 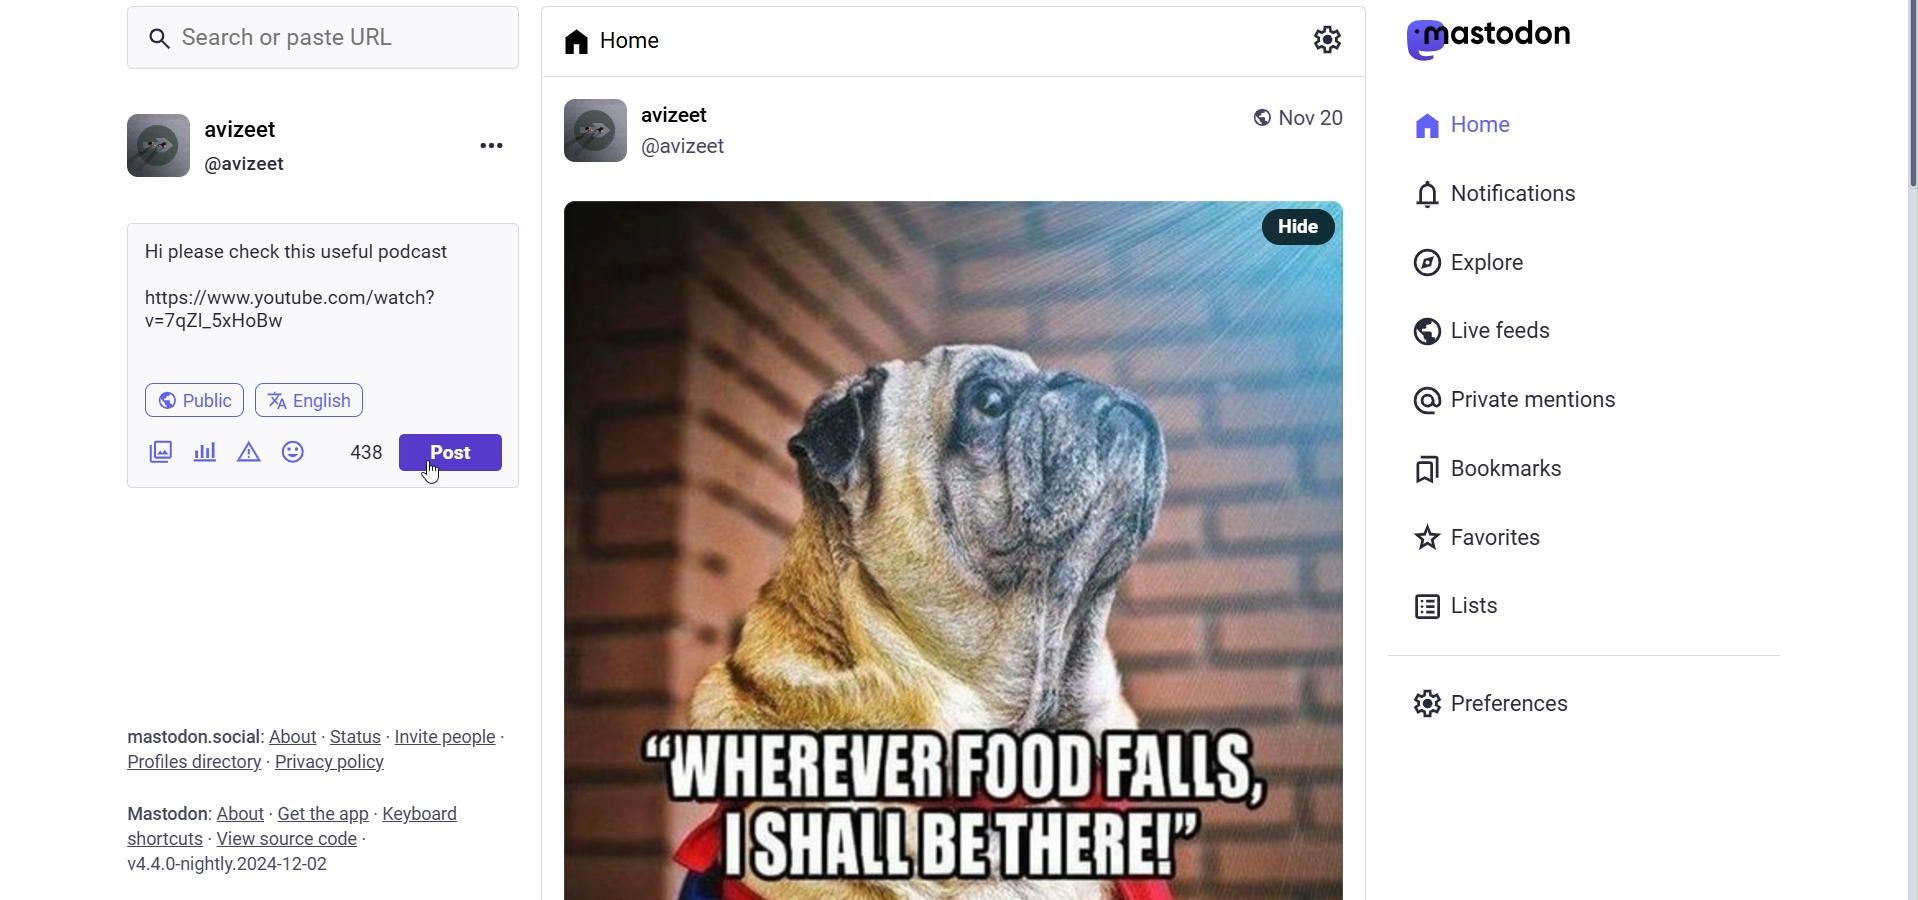 What do you see at coordinates (1500, 192) in the screenshot?
I see `notification` at bounding box center [1500, 192].